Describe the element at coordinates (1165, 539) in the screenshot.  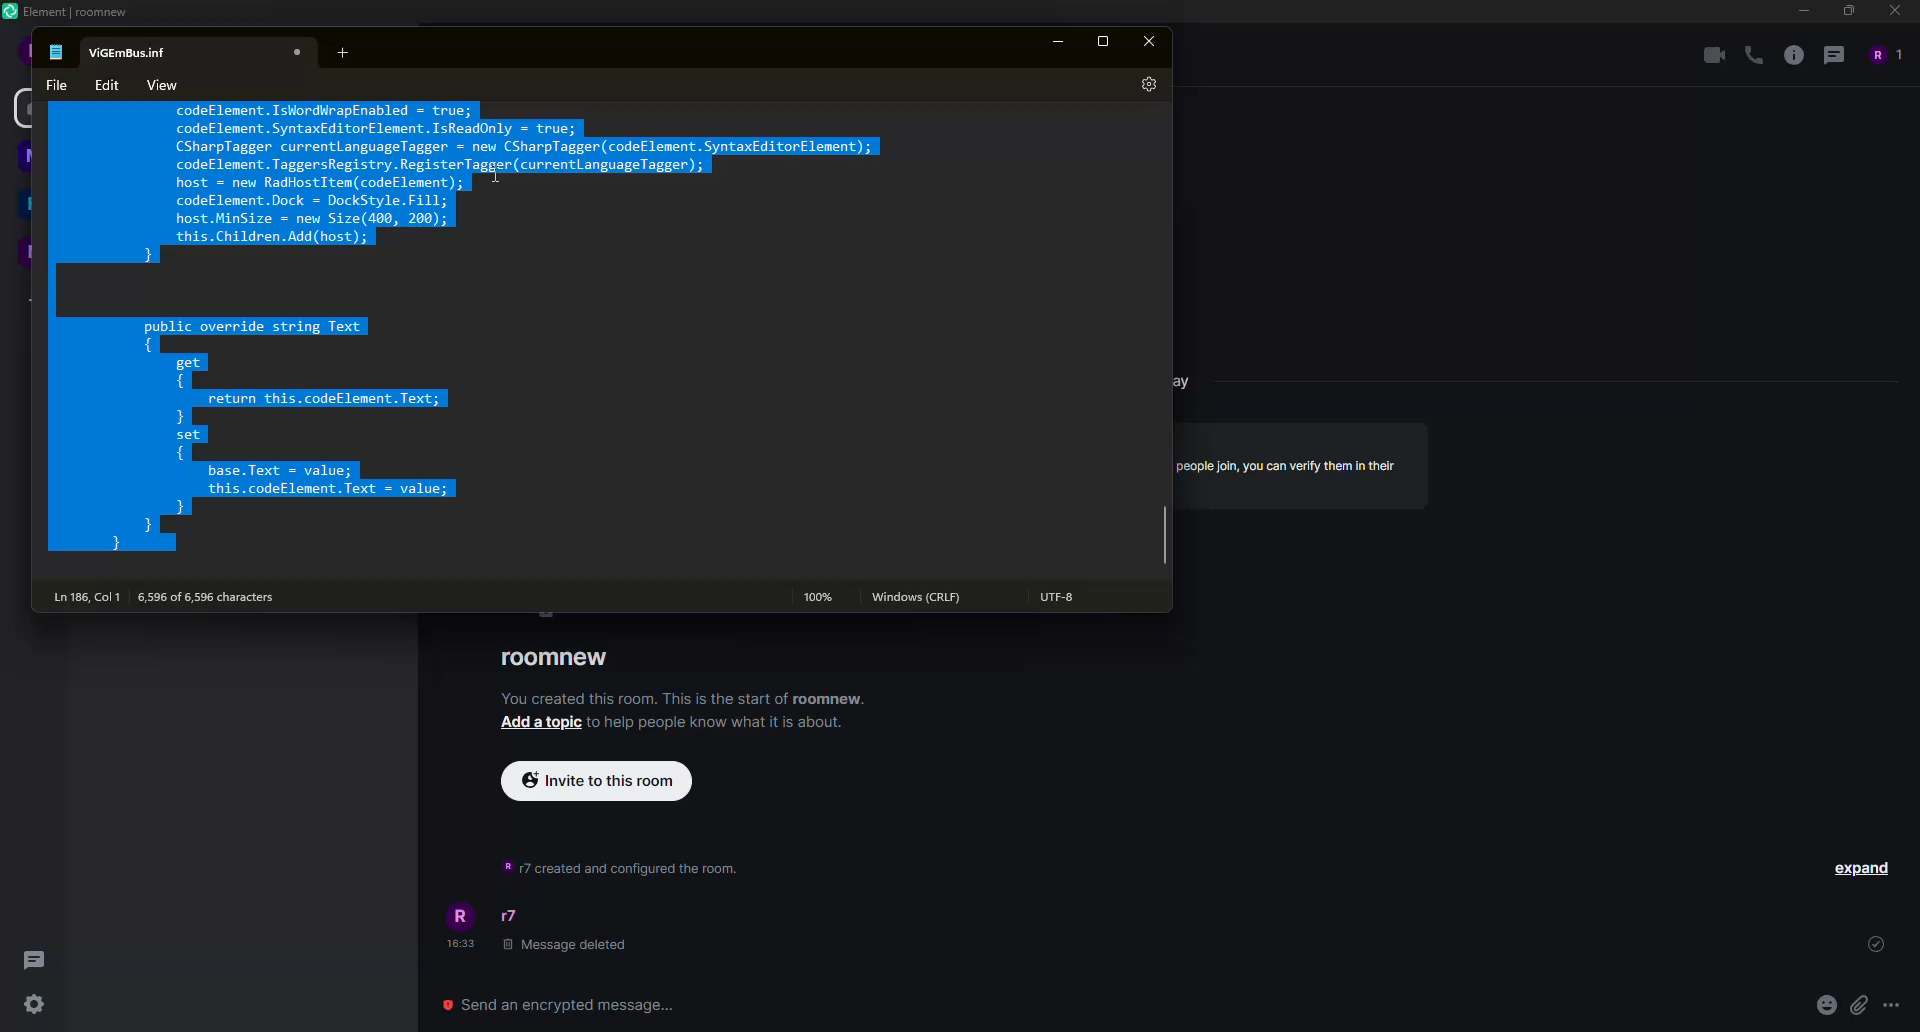
I see `scroll bar` at that location.